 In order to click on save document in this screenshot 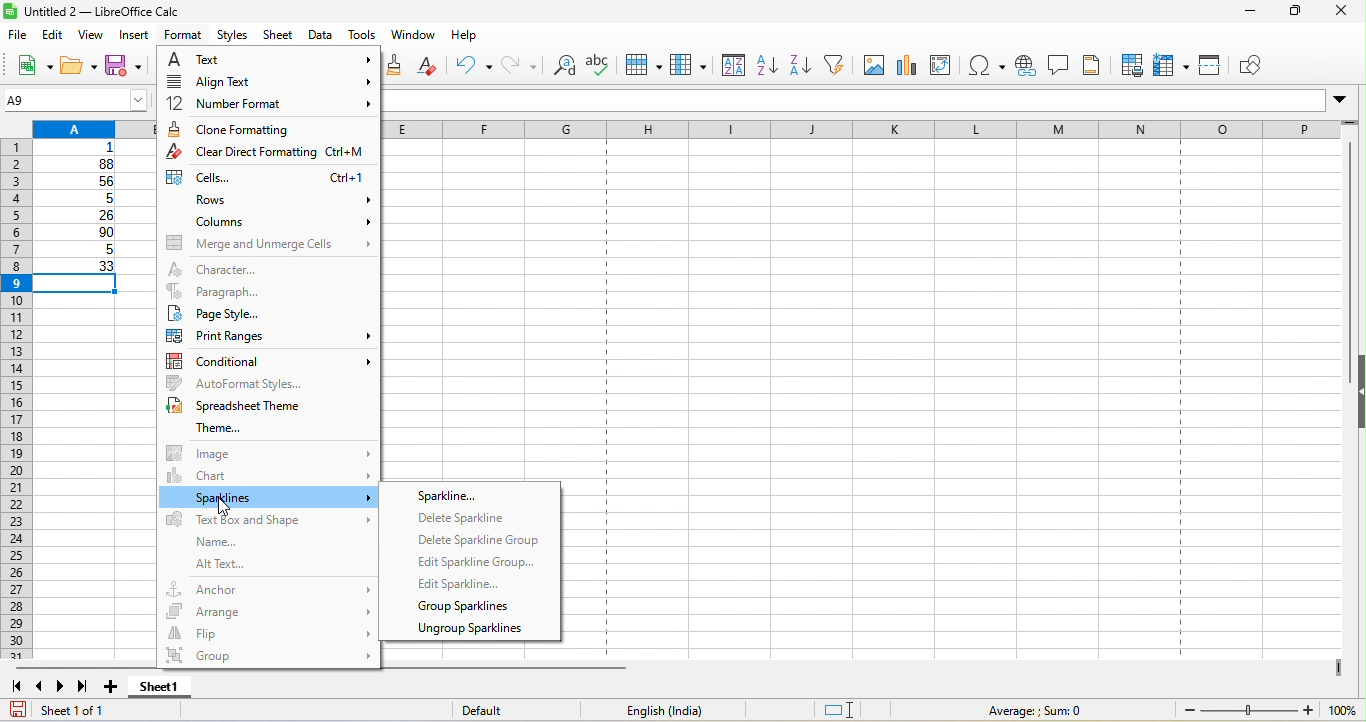, I will do `click(18, 709)`.